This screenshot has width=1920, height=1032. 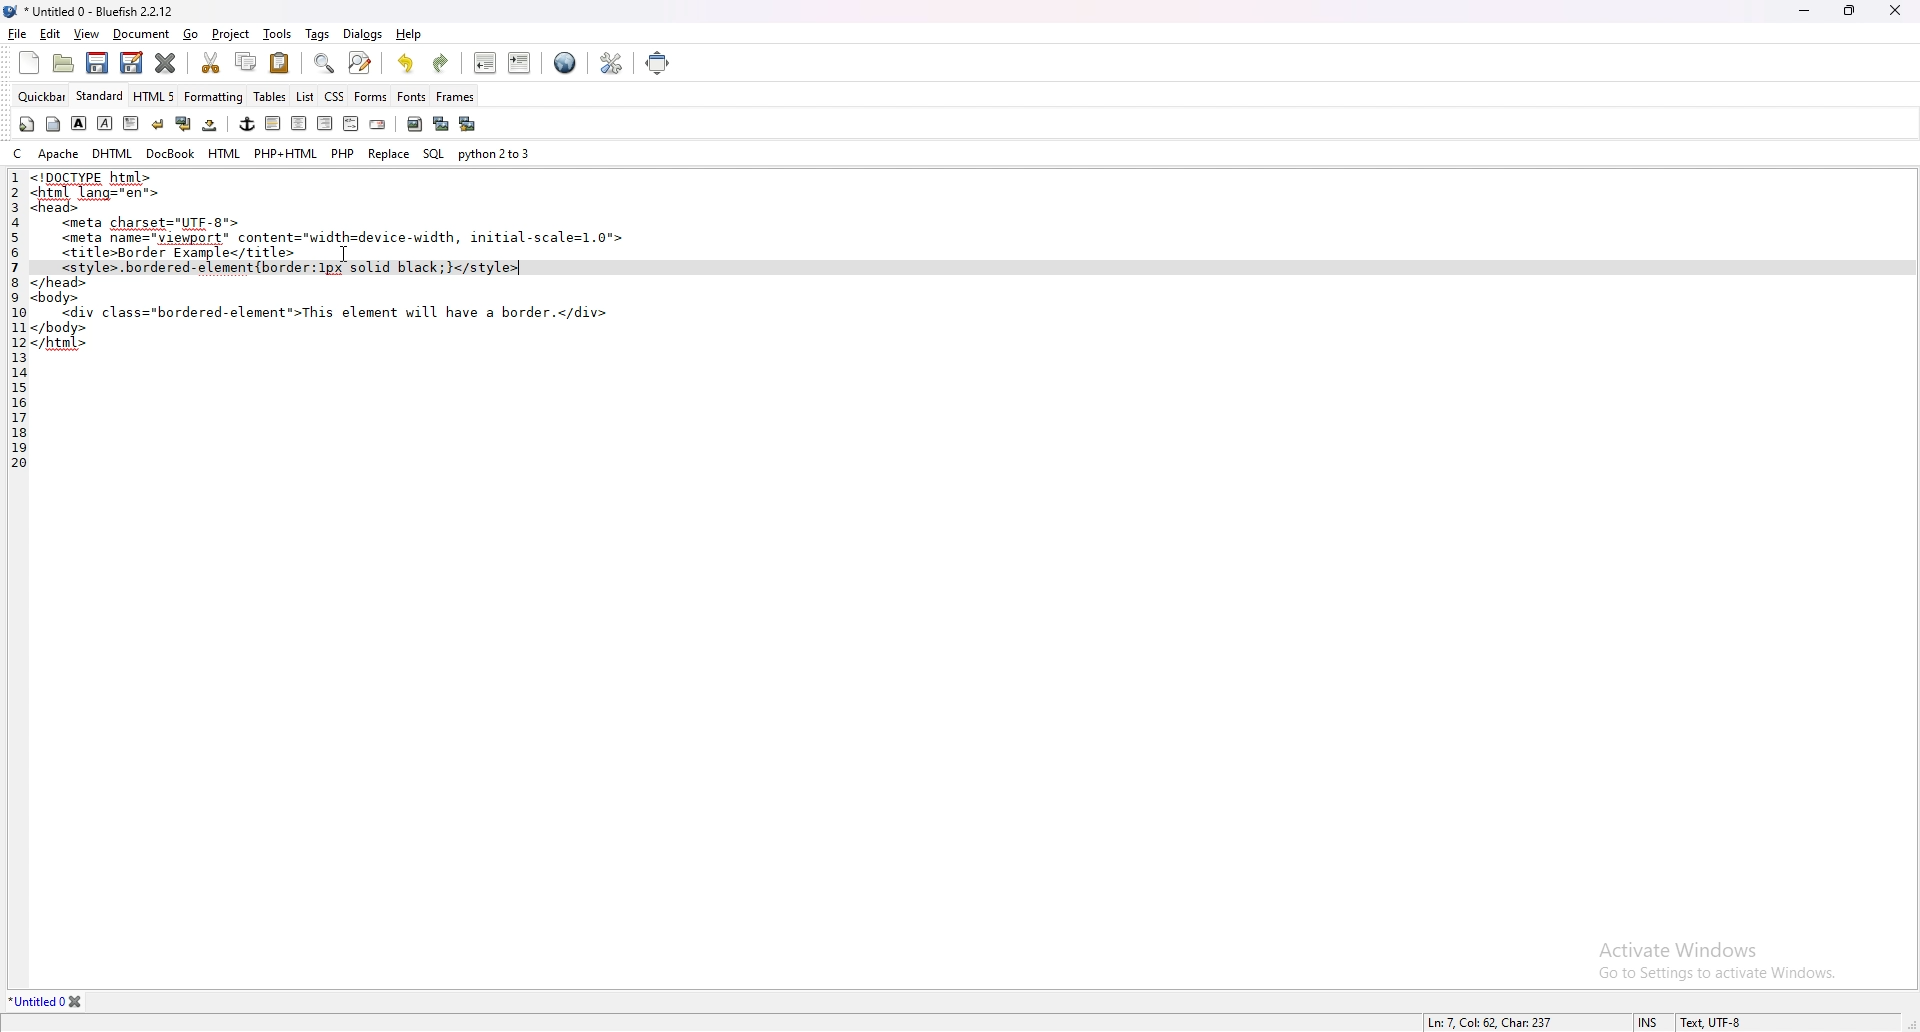 I want to click on tags, so click(x=319, y=35).